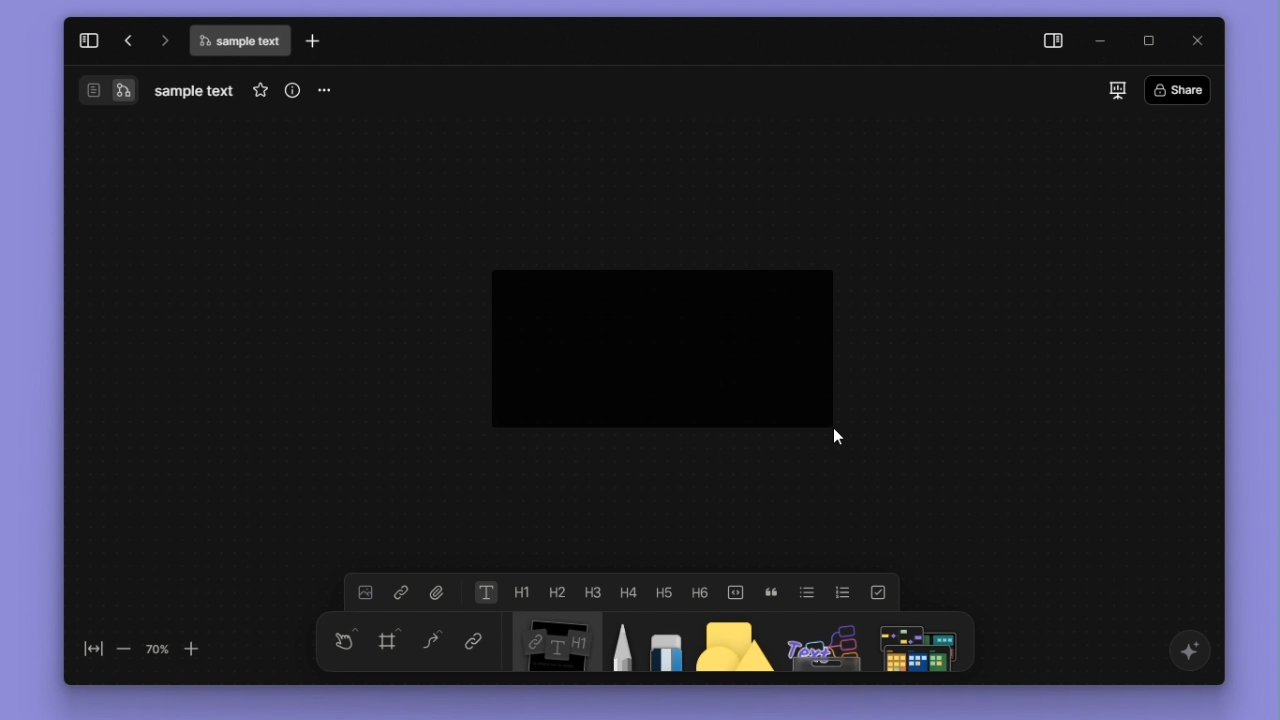 The width and height of the screenshot is (1280, 720). What do you see at coordinates (390, 641) in the screenshot?
I see `frame f` at bounding box center [390, 641].